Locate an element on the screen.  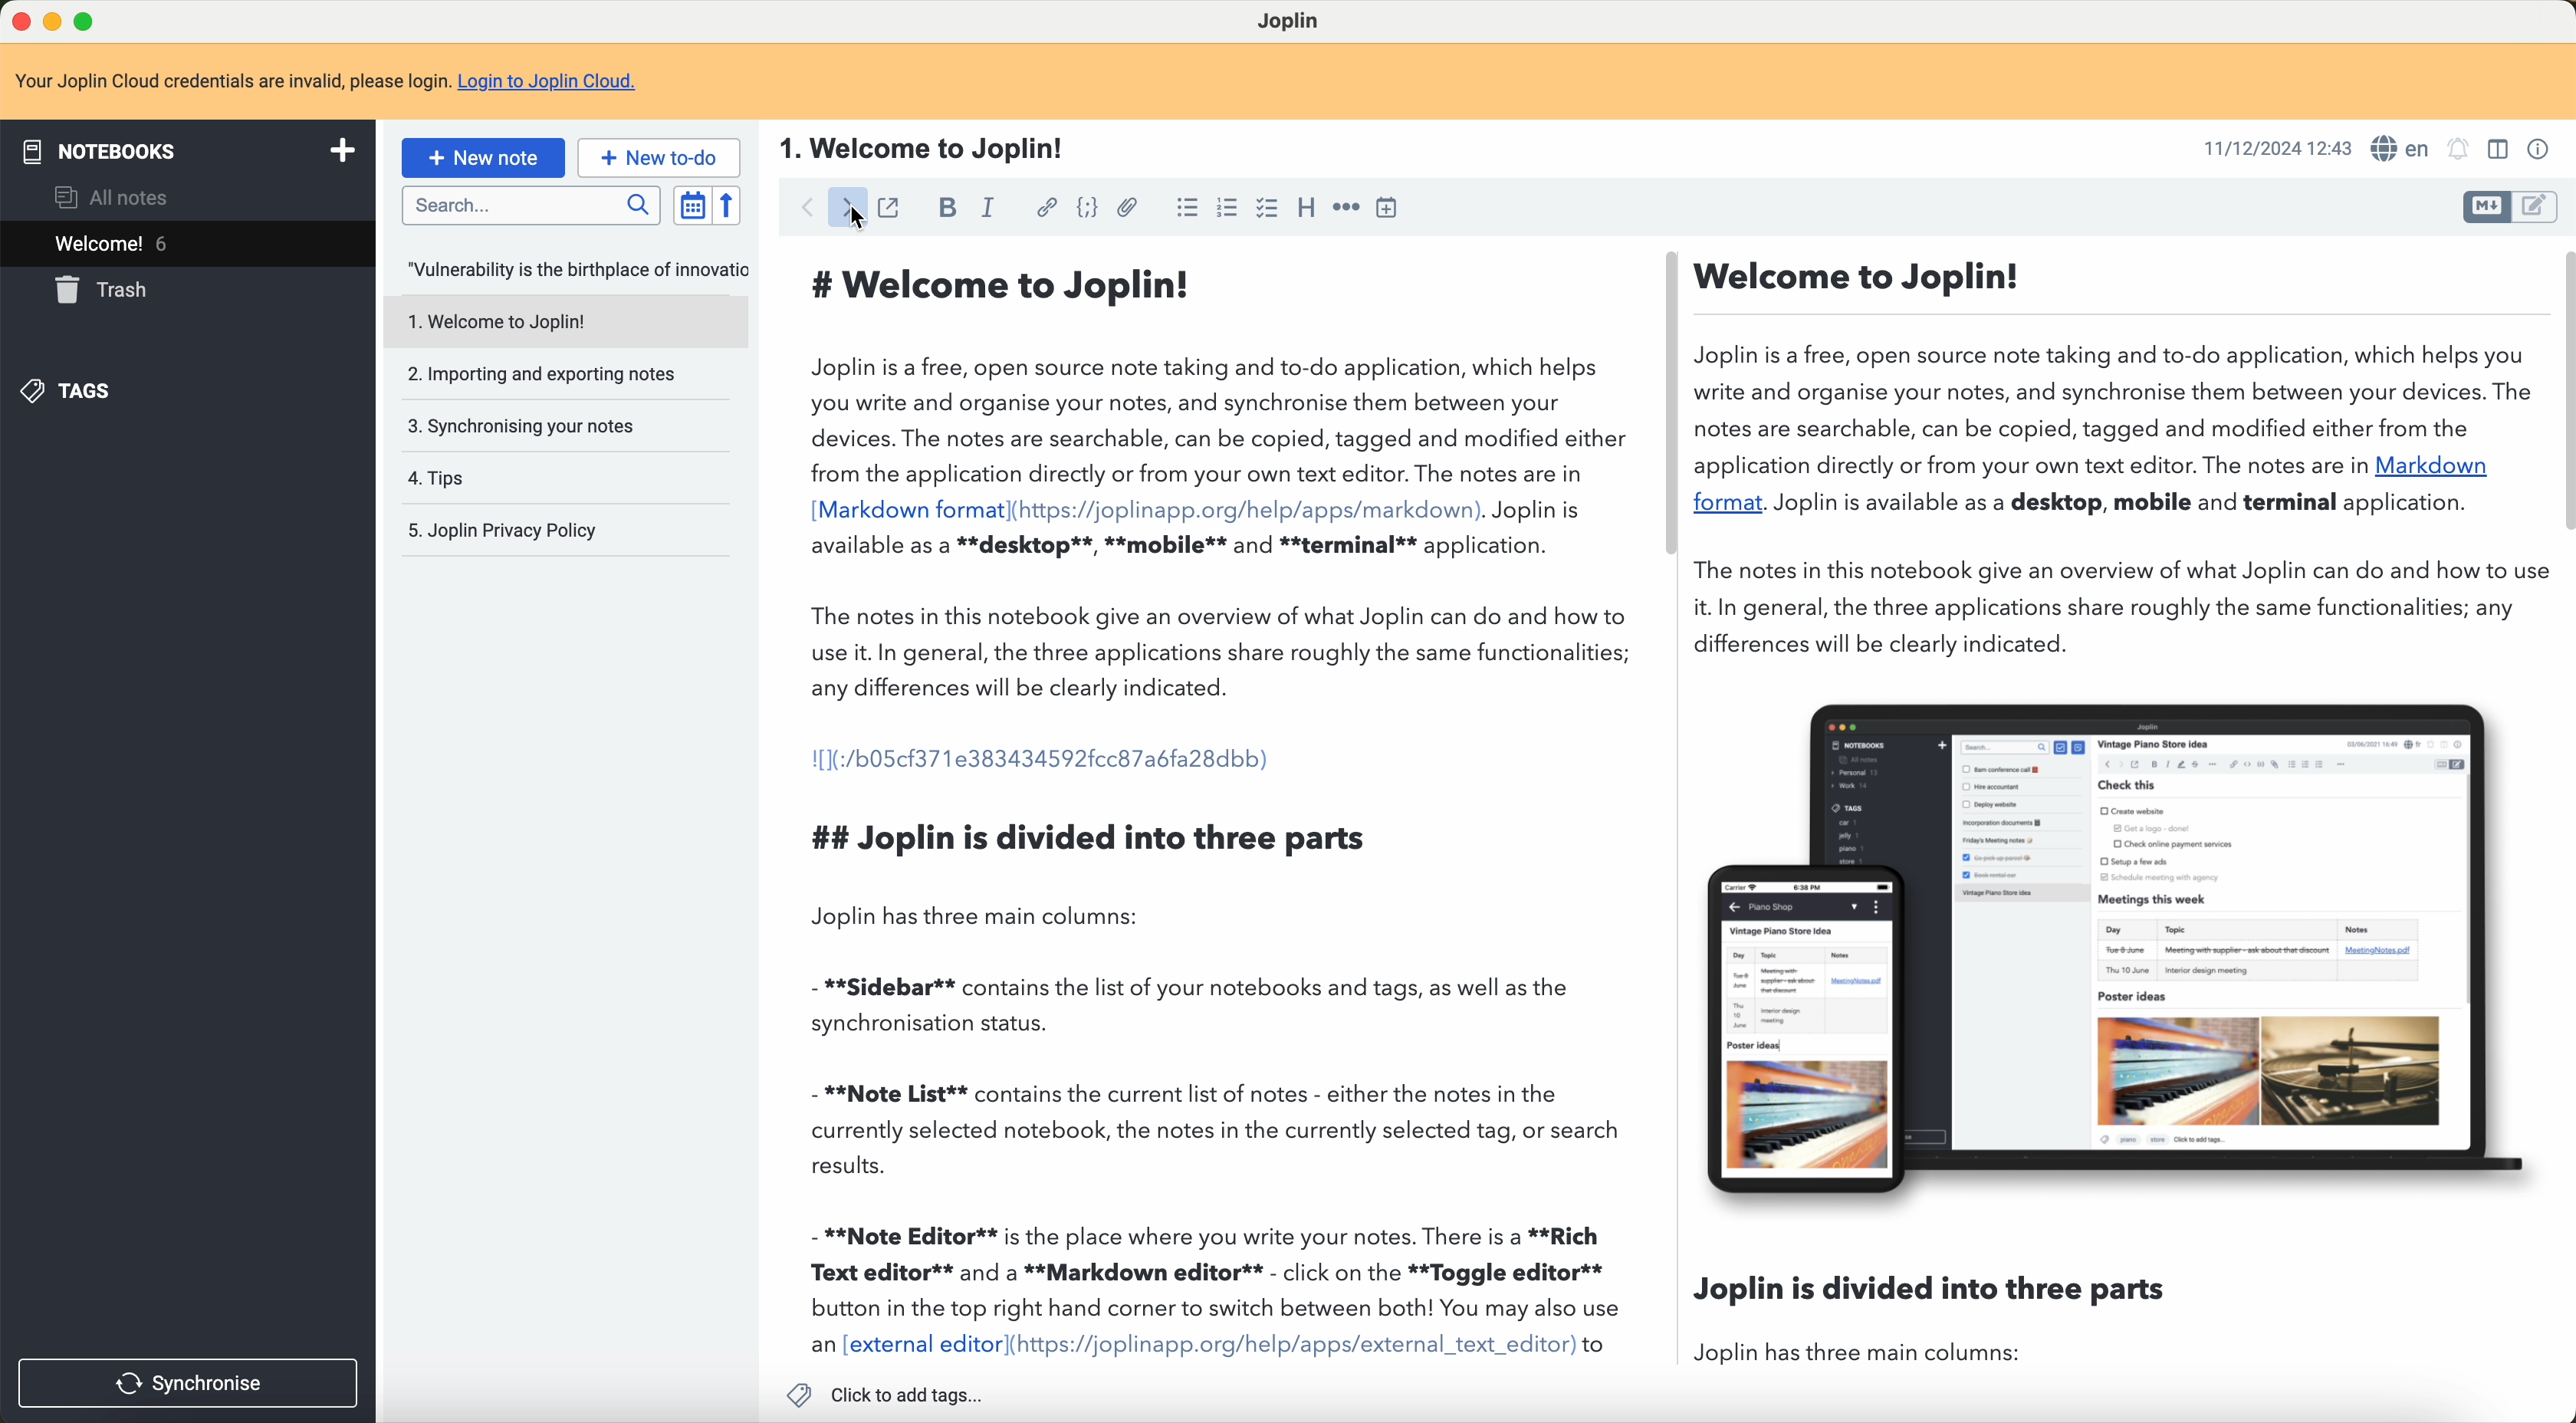
I[1(:/b05cf371e383434592fcc87a6fa28dbb) is located at coordinates (1033, 757).